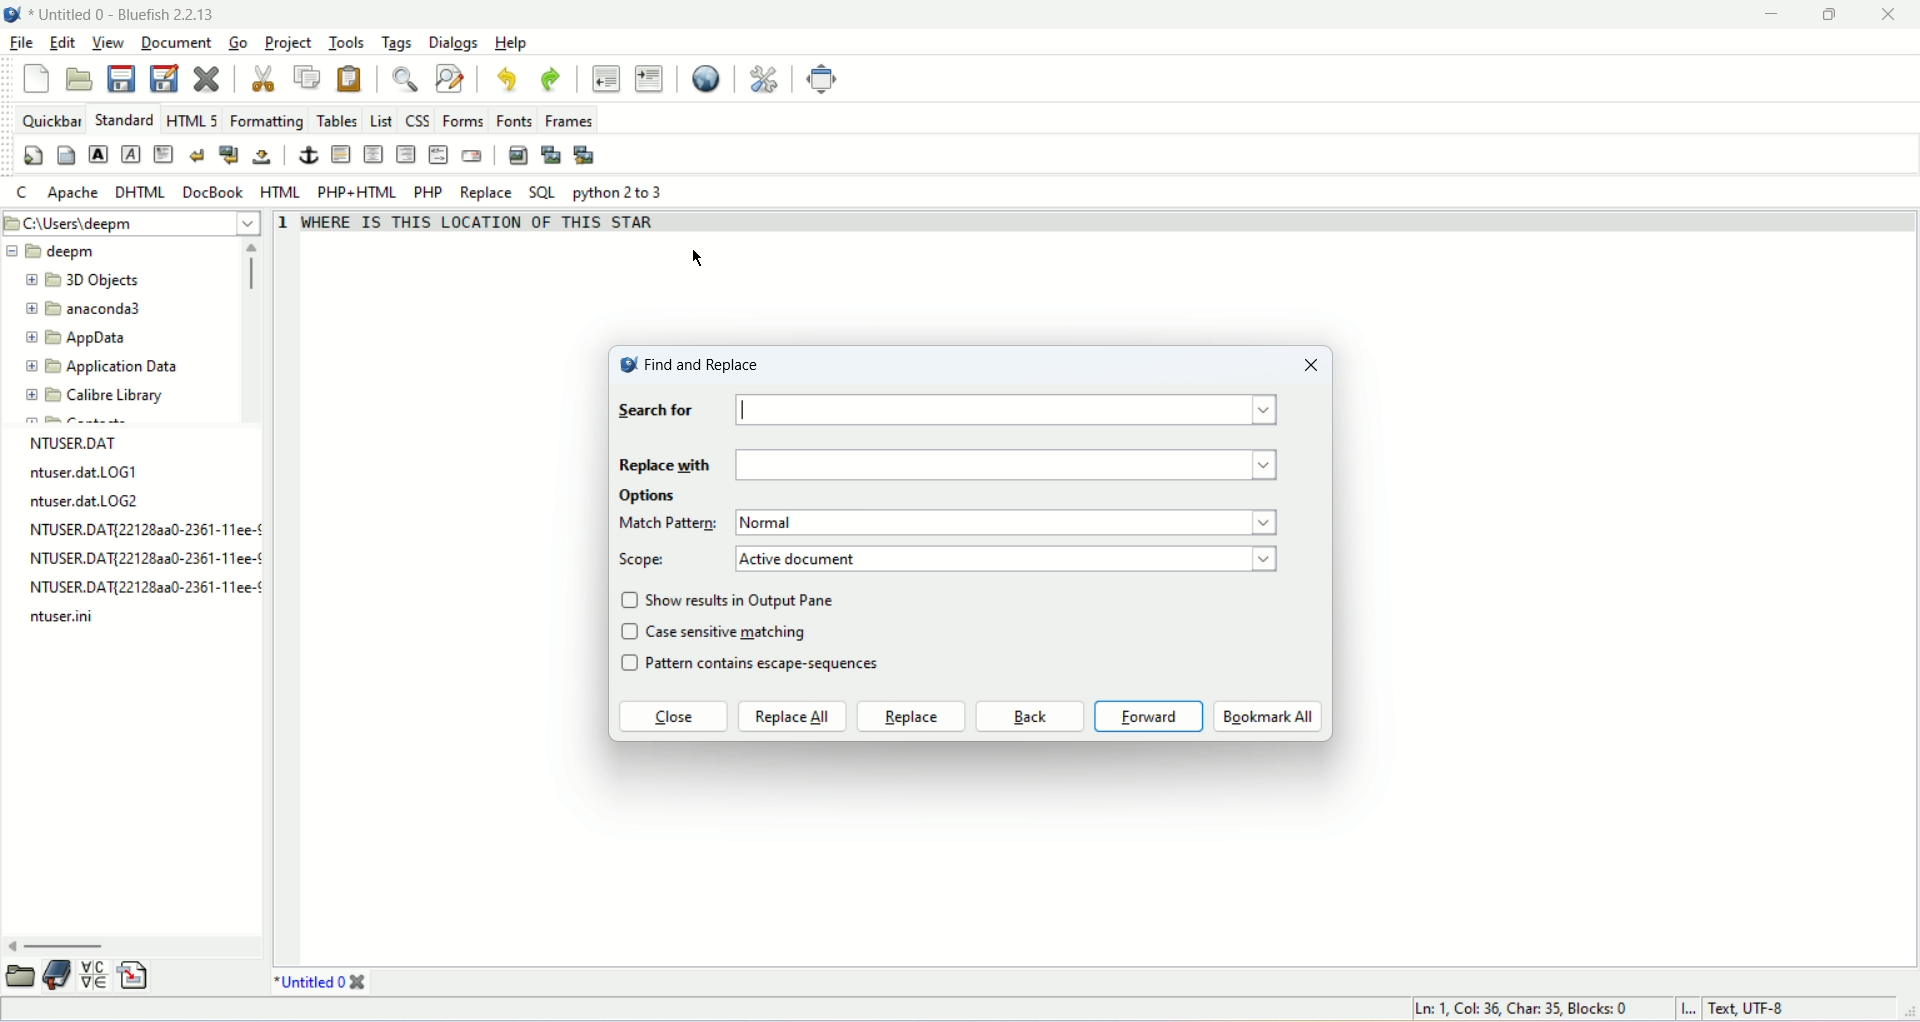 This screenshot has height=1022, width=1920. I want to click on break and clear, so click(228, 153).